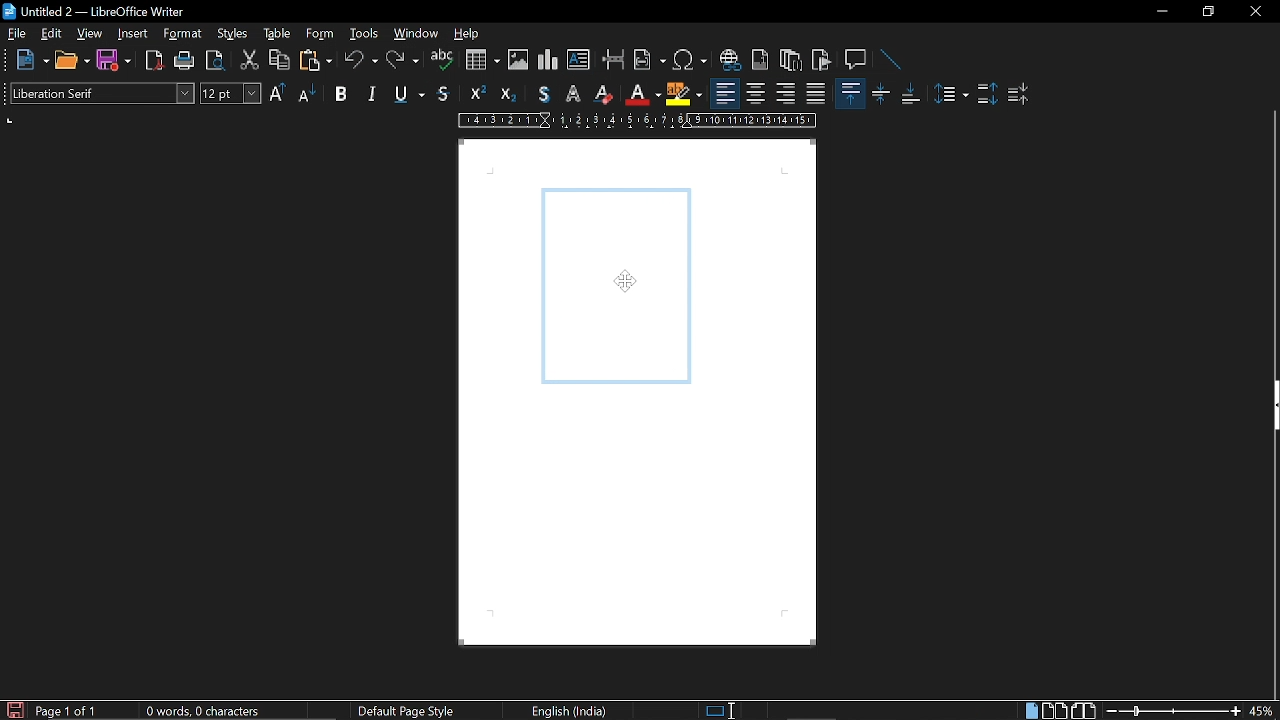  What do you see at coordinates (1262, 711) in the screenshot?
I see `current zoom` at bounding box center [1262, 711].